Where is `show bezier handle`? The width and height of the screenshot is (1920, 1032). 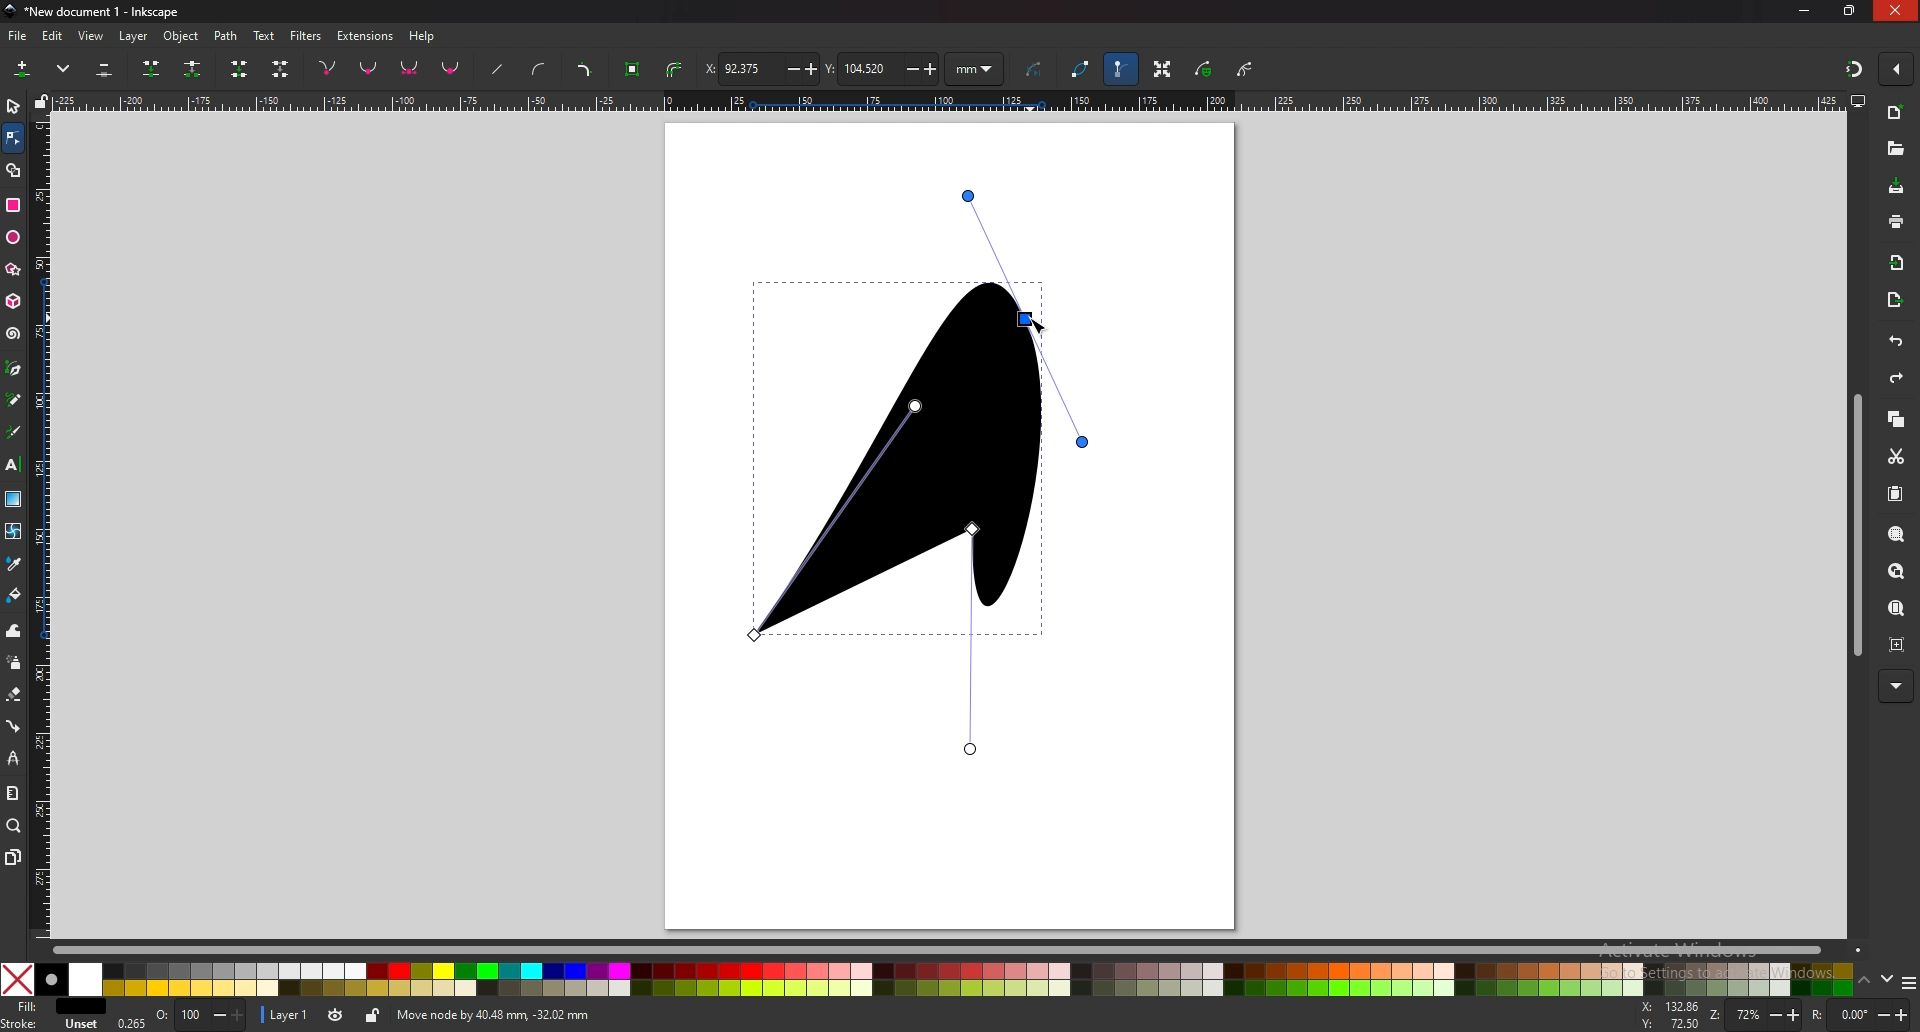
show bezier handle is located at coordinates (1121, 69).